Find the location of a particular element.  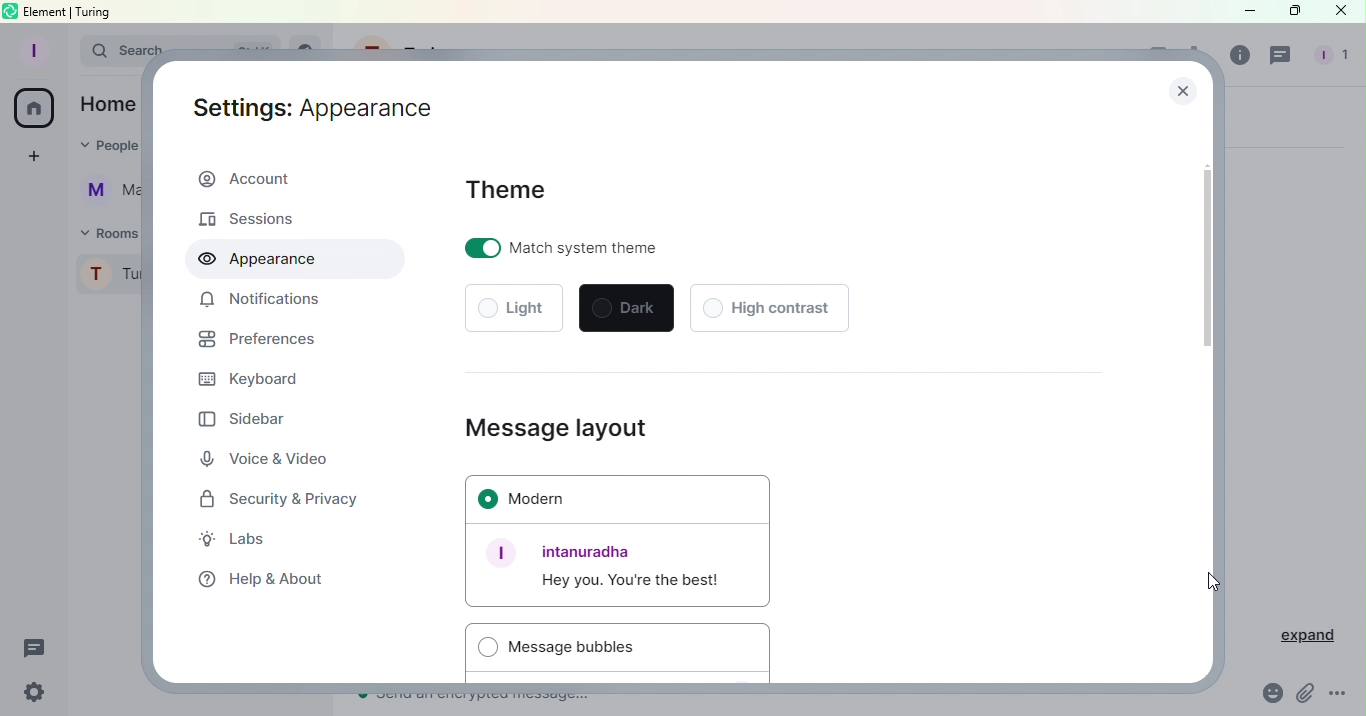

element logo is located at coordinates (11, 11).